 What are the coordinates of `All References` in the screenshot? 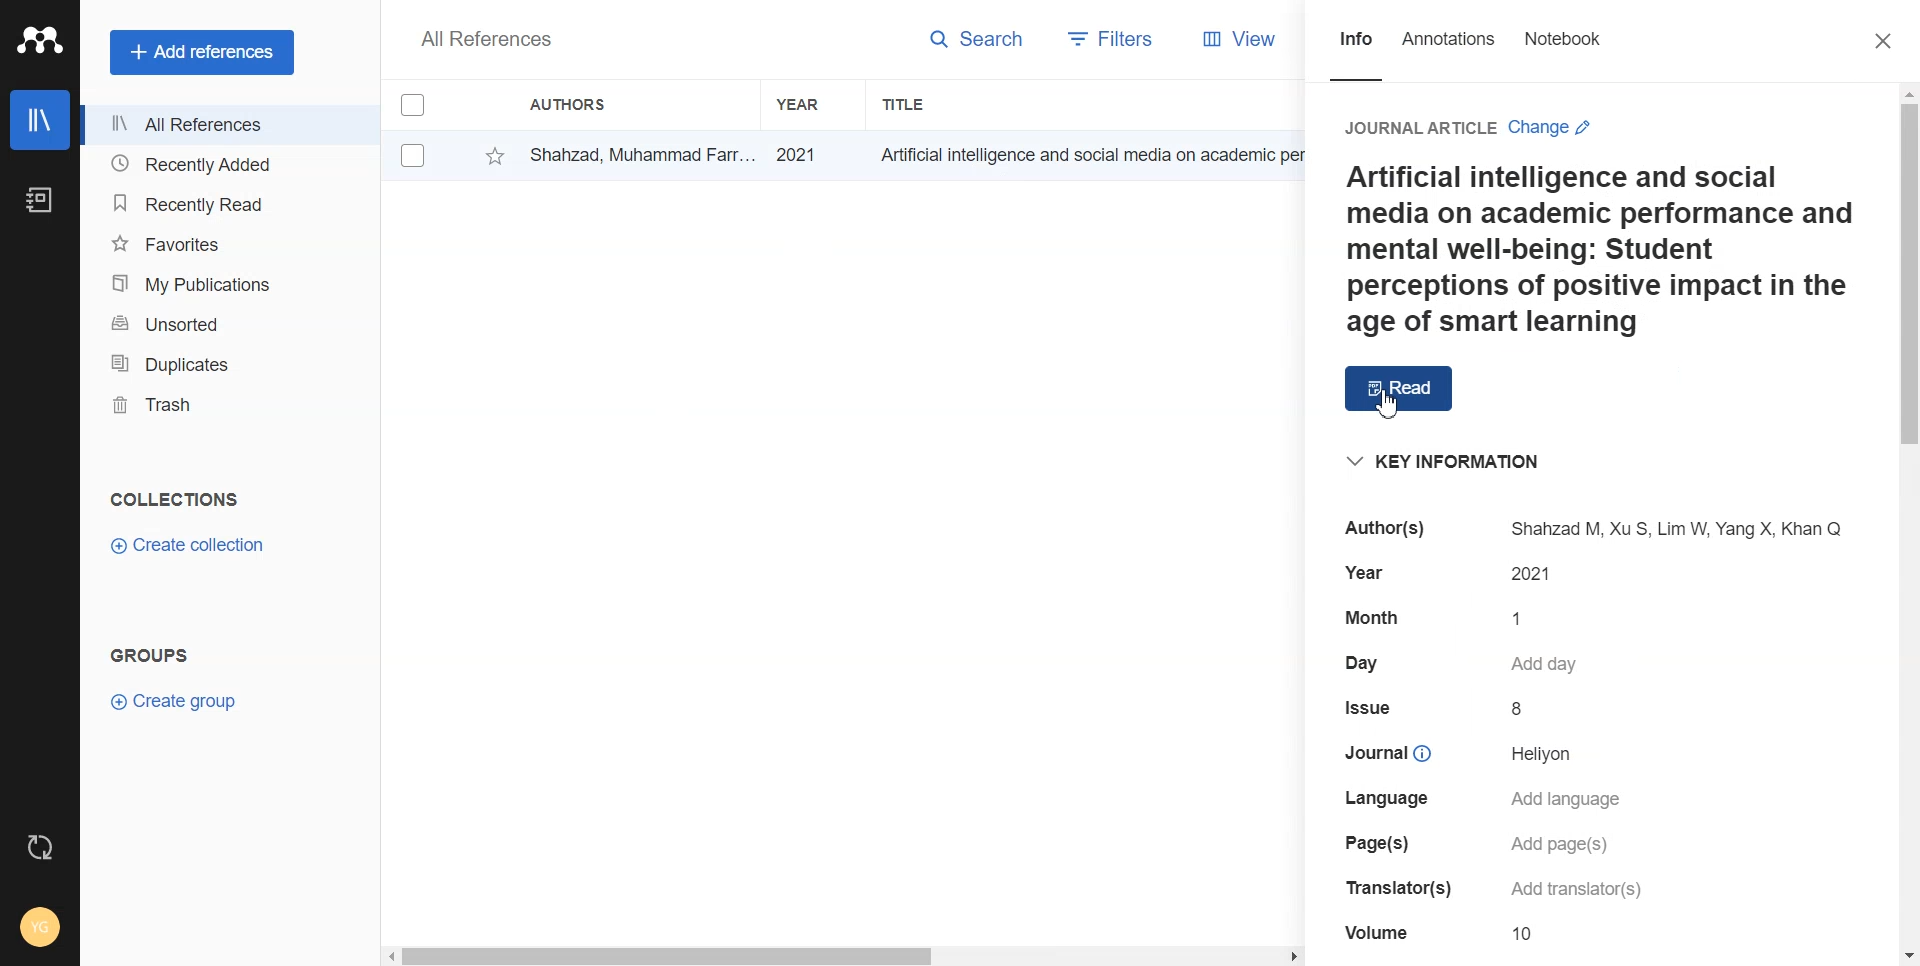 It's located at (226, 124).